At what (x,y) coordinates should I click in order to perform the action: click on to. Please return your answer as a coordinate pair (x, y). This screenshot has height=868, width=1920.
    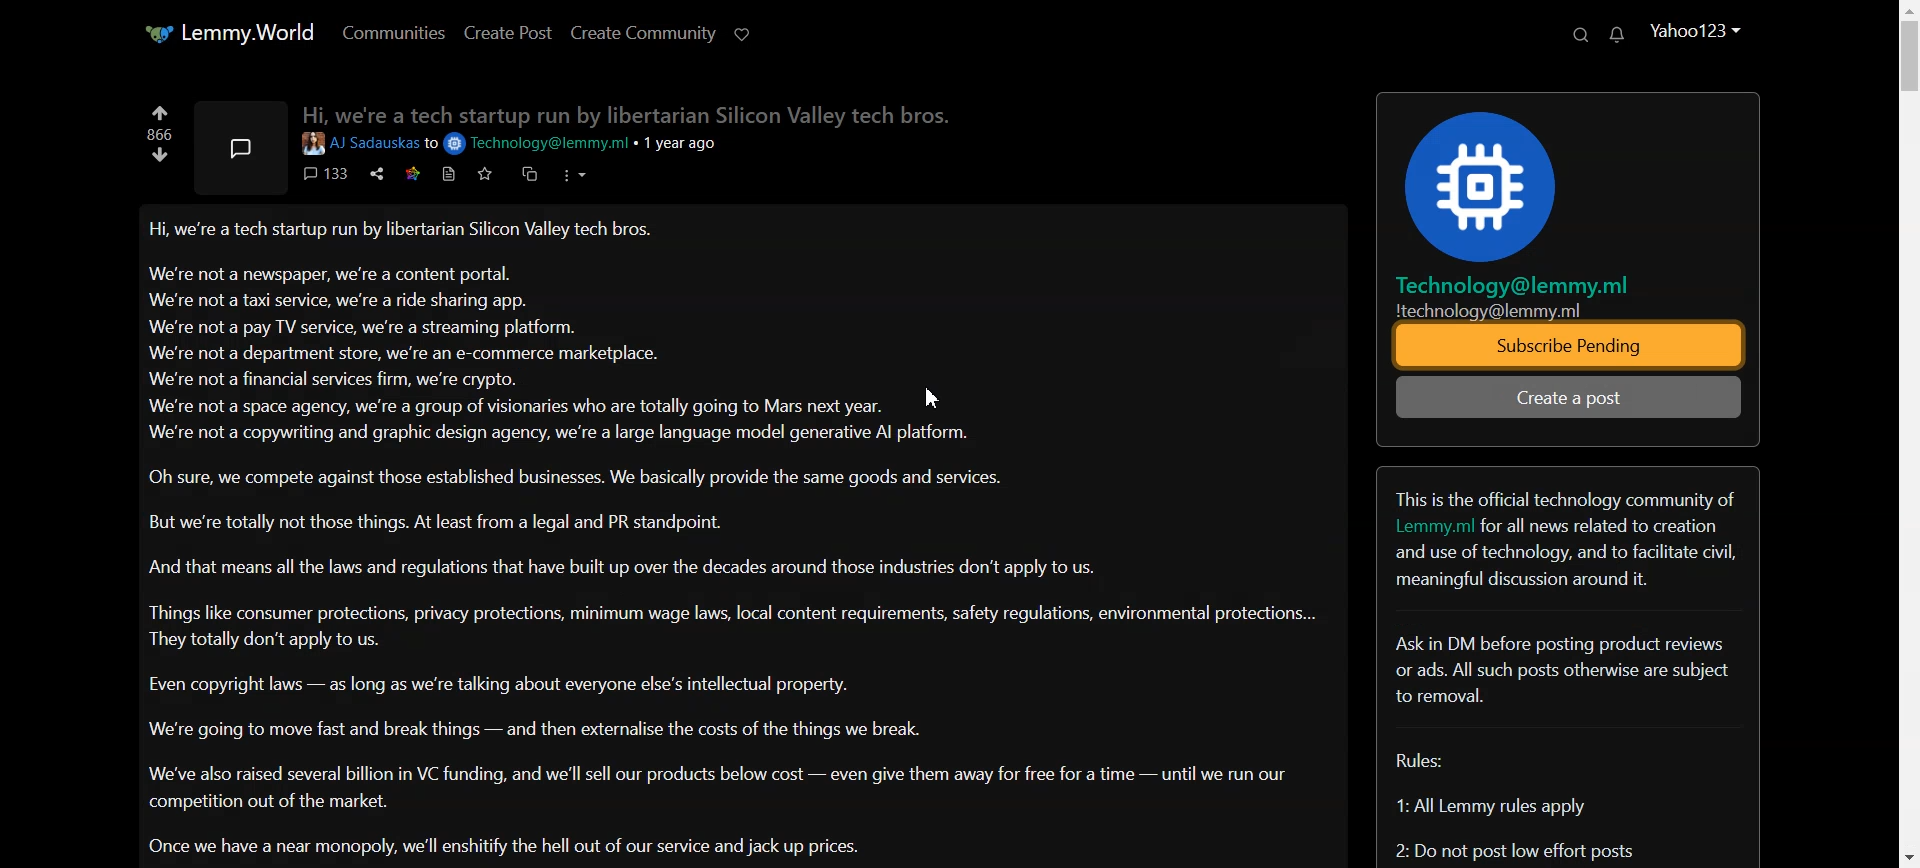
    Looking at the image, I should click on (447, 144).